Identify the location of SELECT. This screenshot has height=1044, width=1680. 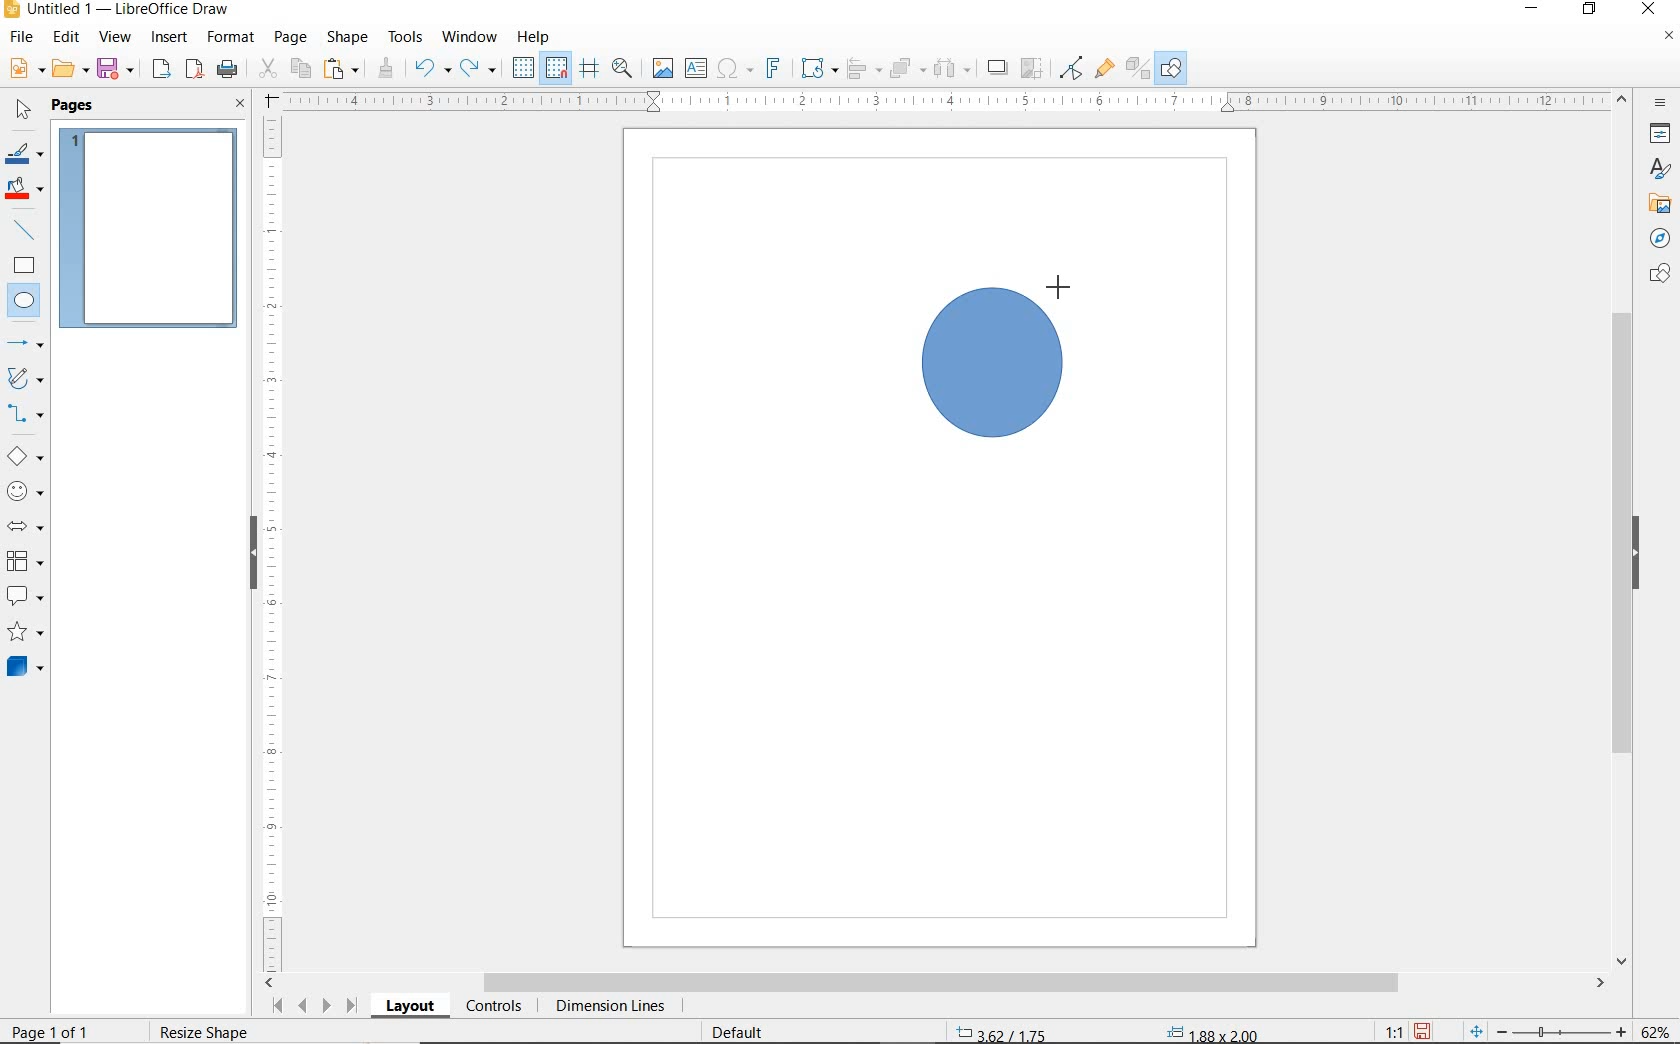
(24, 111).